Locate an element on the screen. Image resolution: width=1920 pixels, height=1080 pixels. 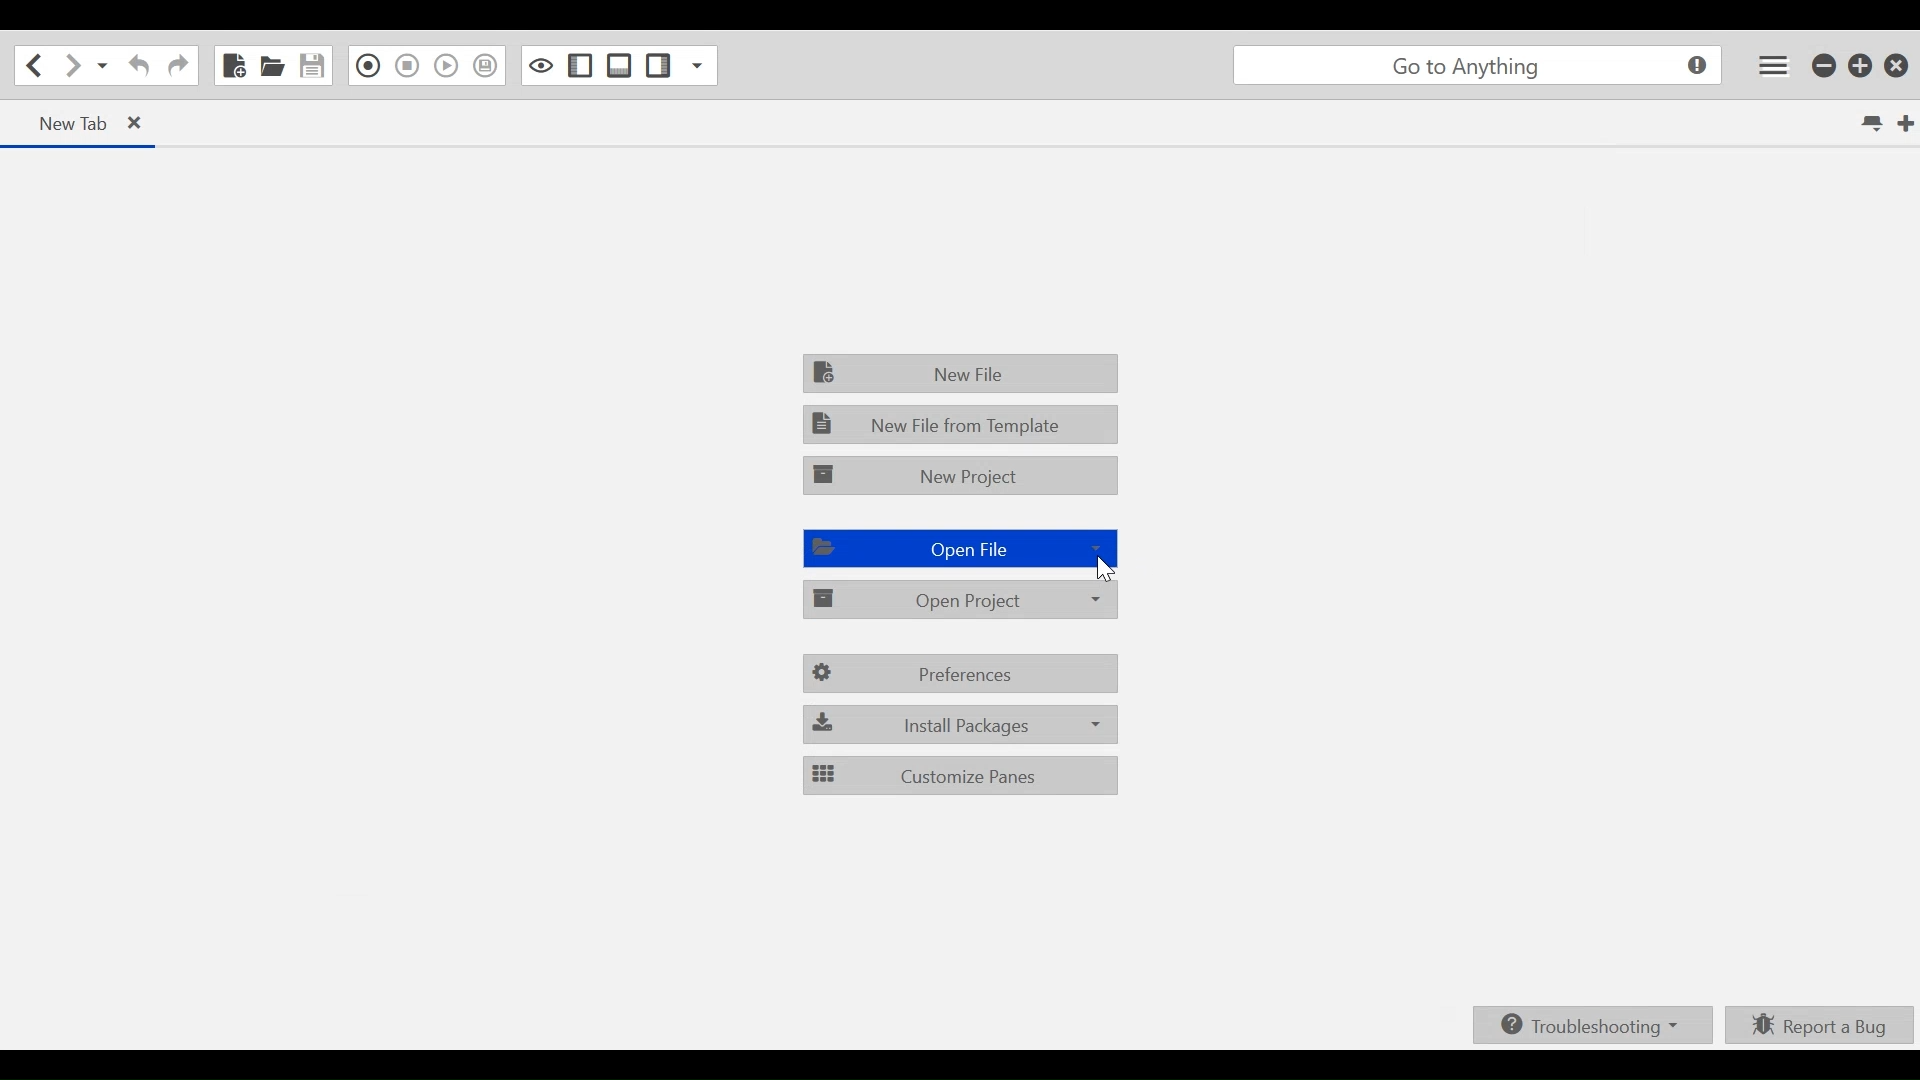
Open Project is located at coordinates (962, 598).